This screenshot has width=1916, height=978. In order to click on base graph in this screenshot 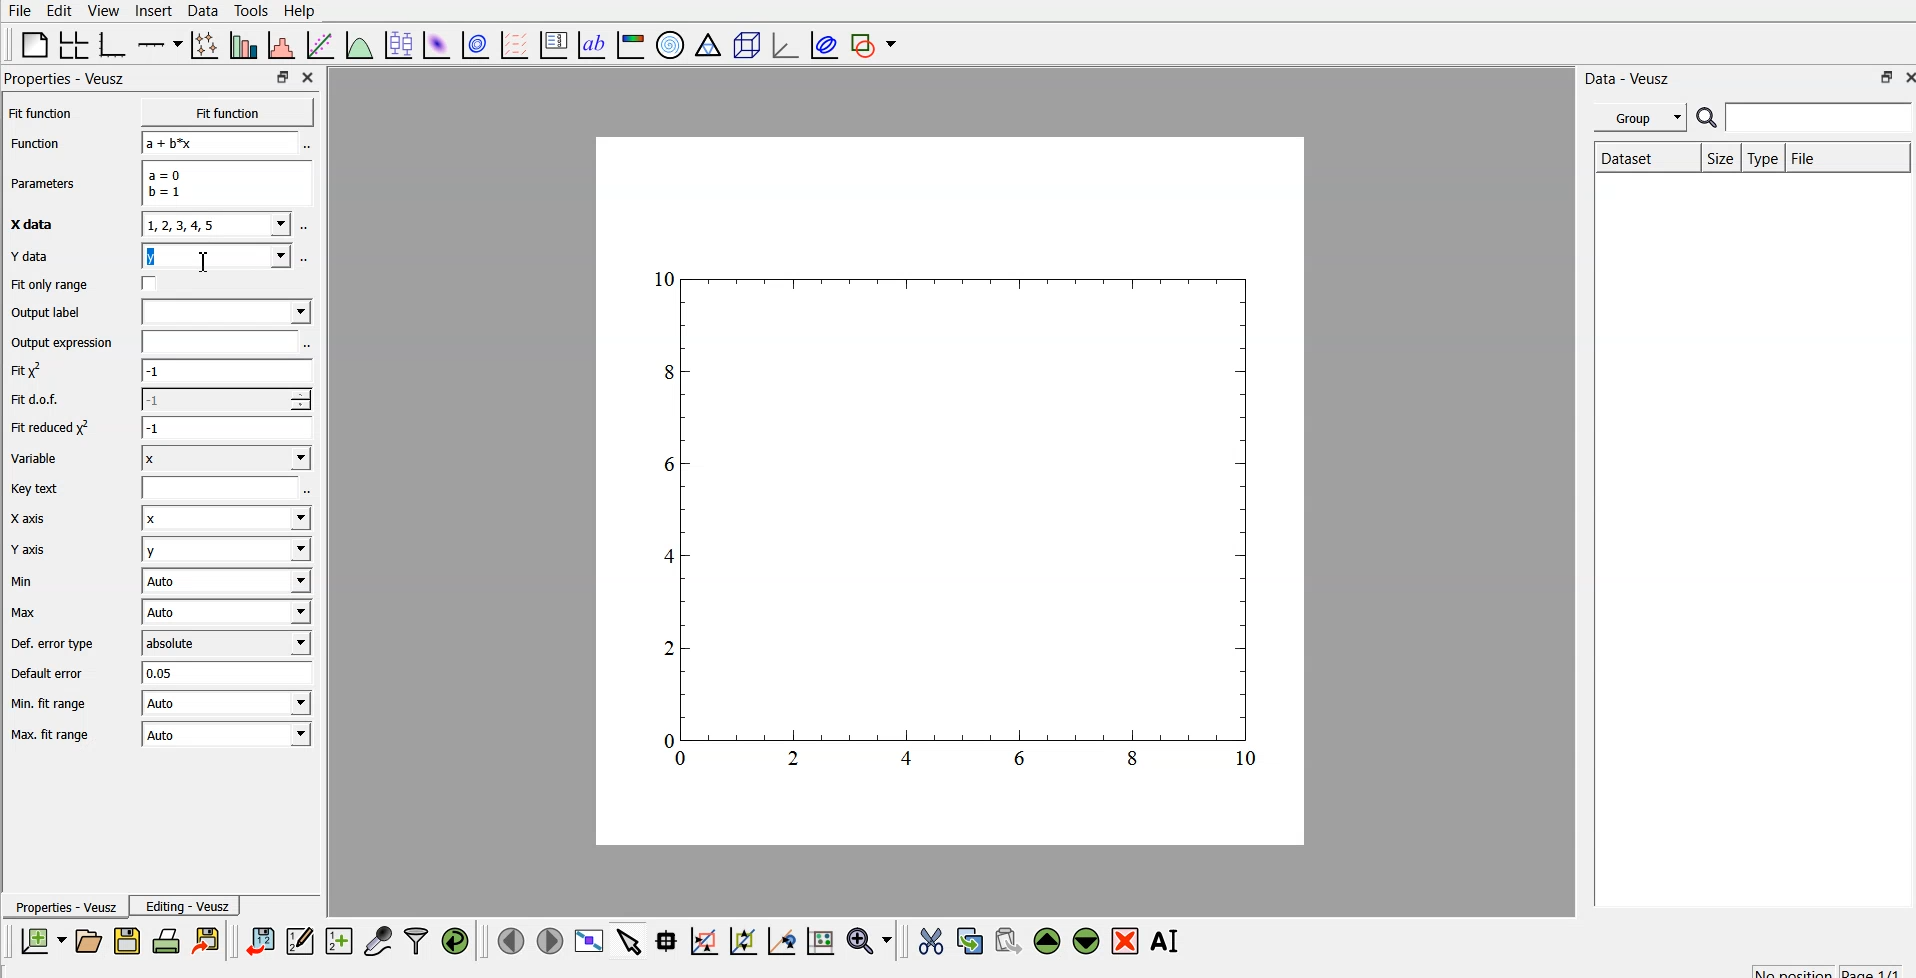, I will do `click(111, 46)`.